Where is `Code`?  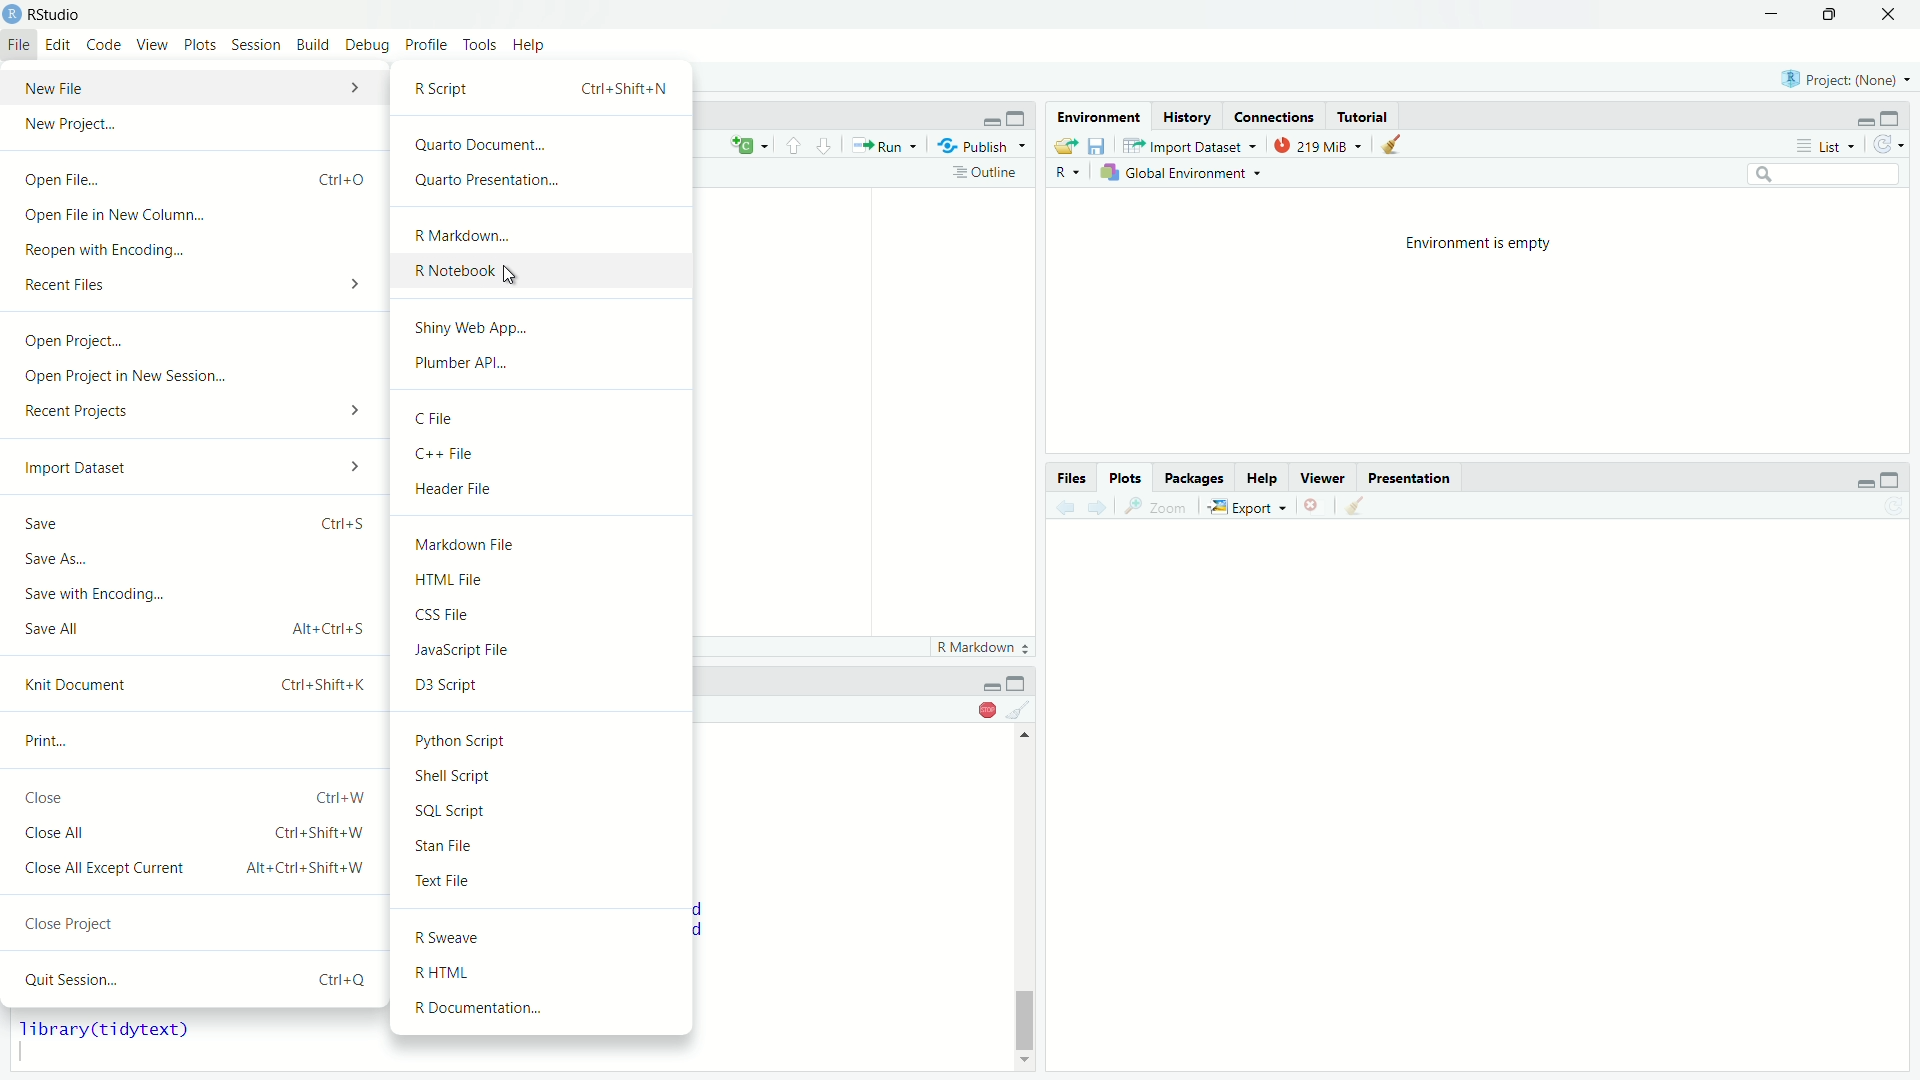
Code is located at coordinates (104, 45).